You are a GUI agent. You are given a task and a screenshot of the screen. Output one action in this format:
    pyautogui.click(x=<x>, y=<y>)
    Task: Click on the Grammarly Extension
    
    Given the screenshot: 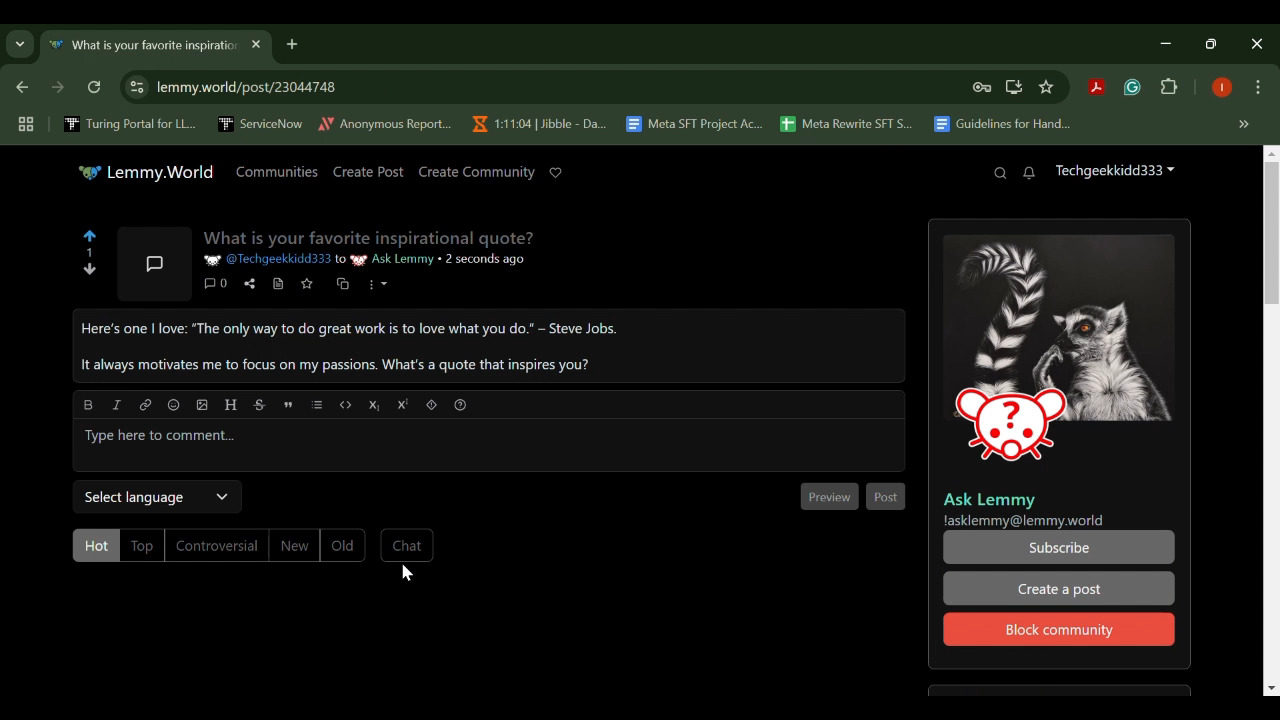 What is the action you would take?
    pyautogui.click(x=1130, y=88)
    